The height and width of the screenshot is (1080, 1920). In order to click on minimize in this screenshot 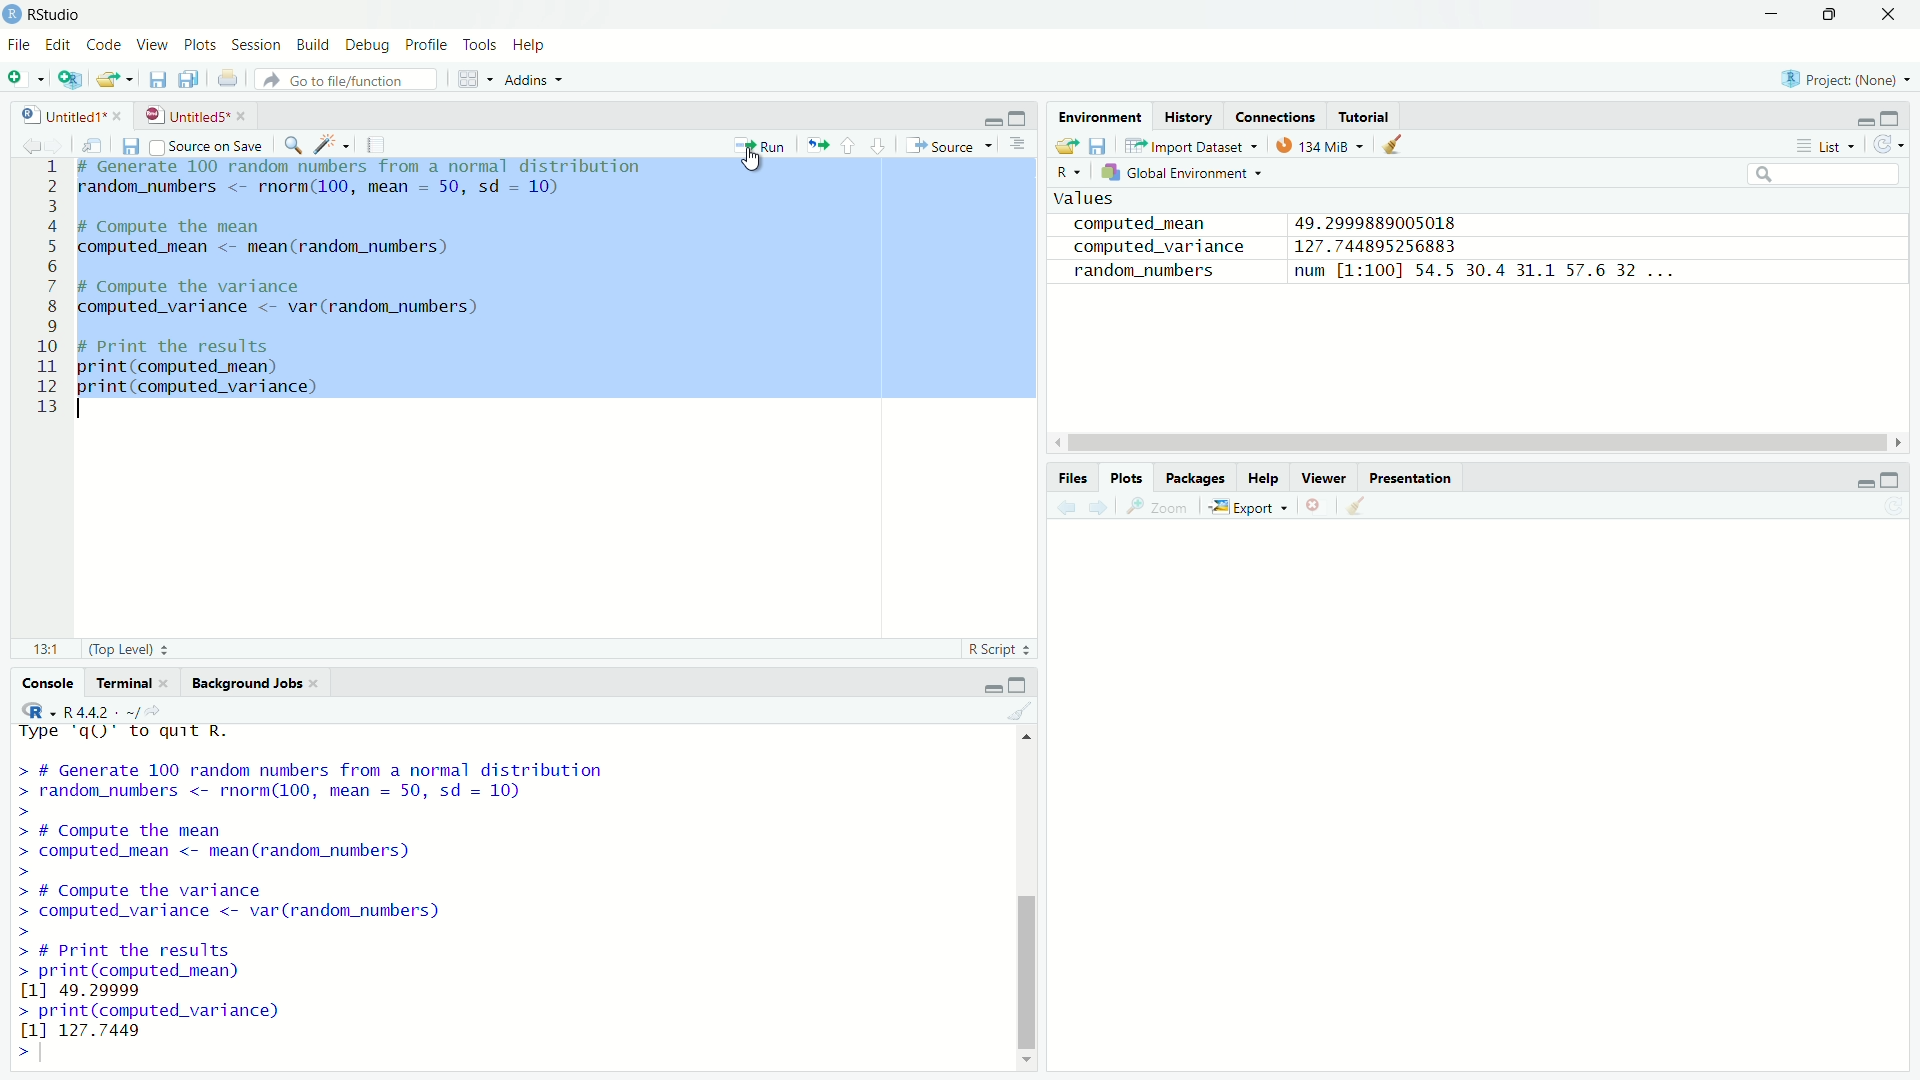, I will do `click(1863, 482)`.